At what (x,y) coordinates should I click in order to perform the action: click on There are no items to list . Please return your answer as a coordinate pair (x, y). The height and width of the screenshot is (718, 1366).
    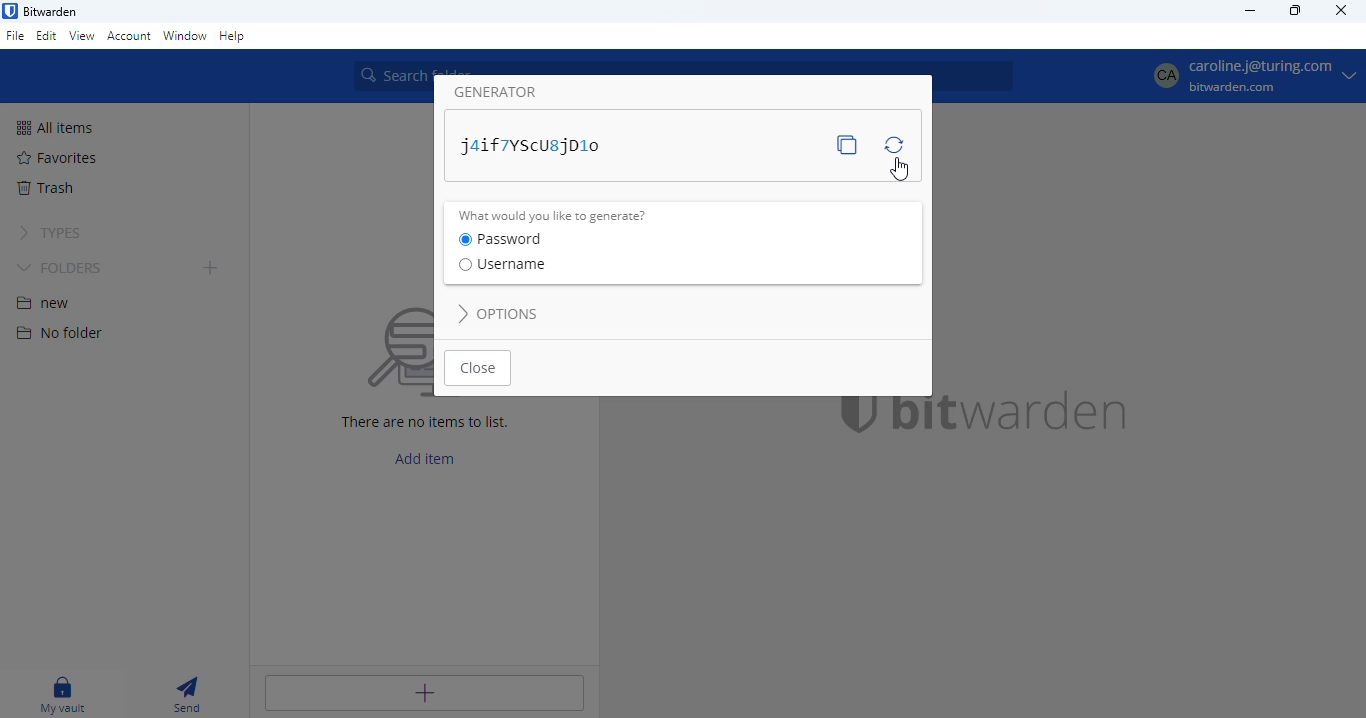
    Looking at the image, I should click on (432, 424).